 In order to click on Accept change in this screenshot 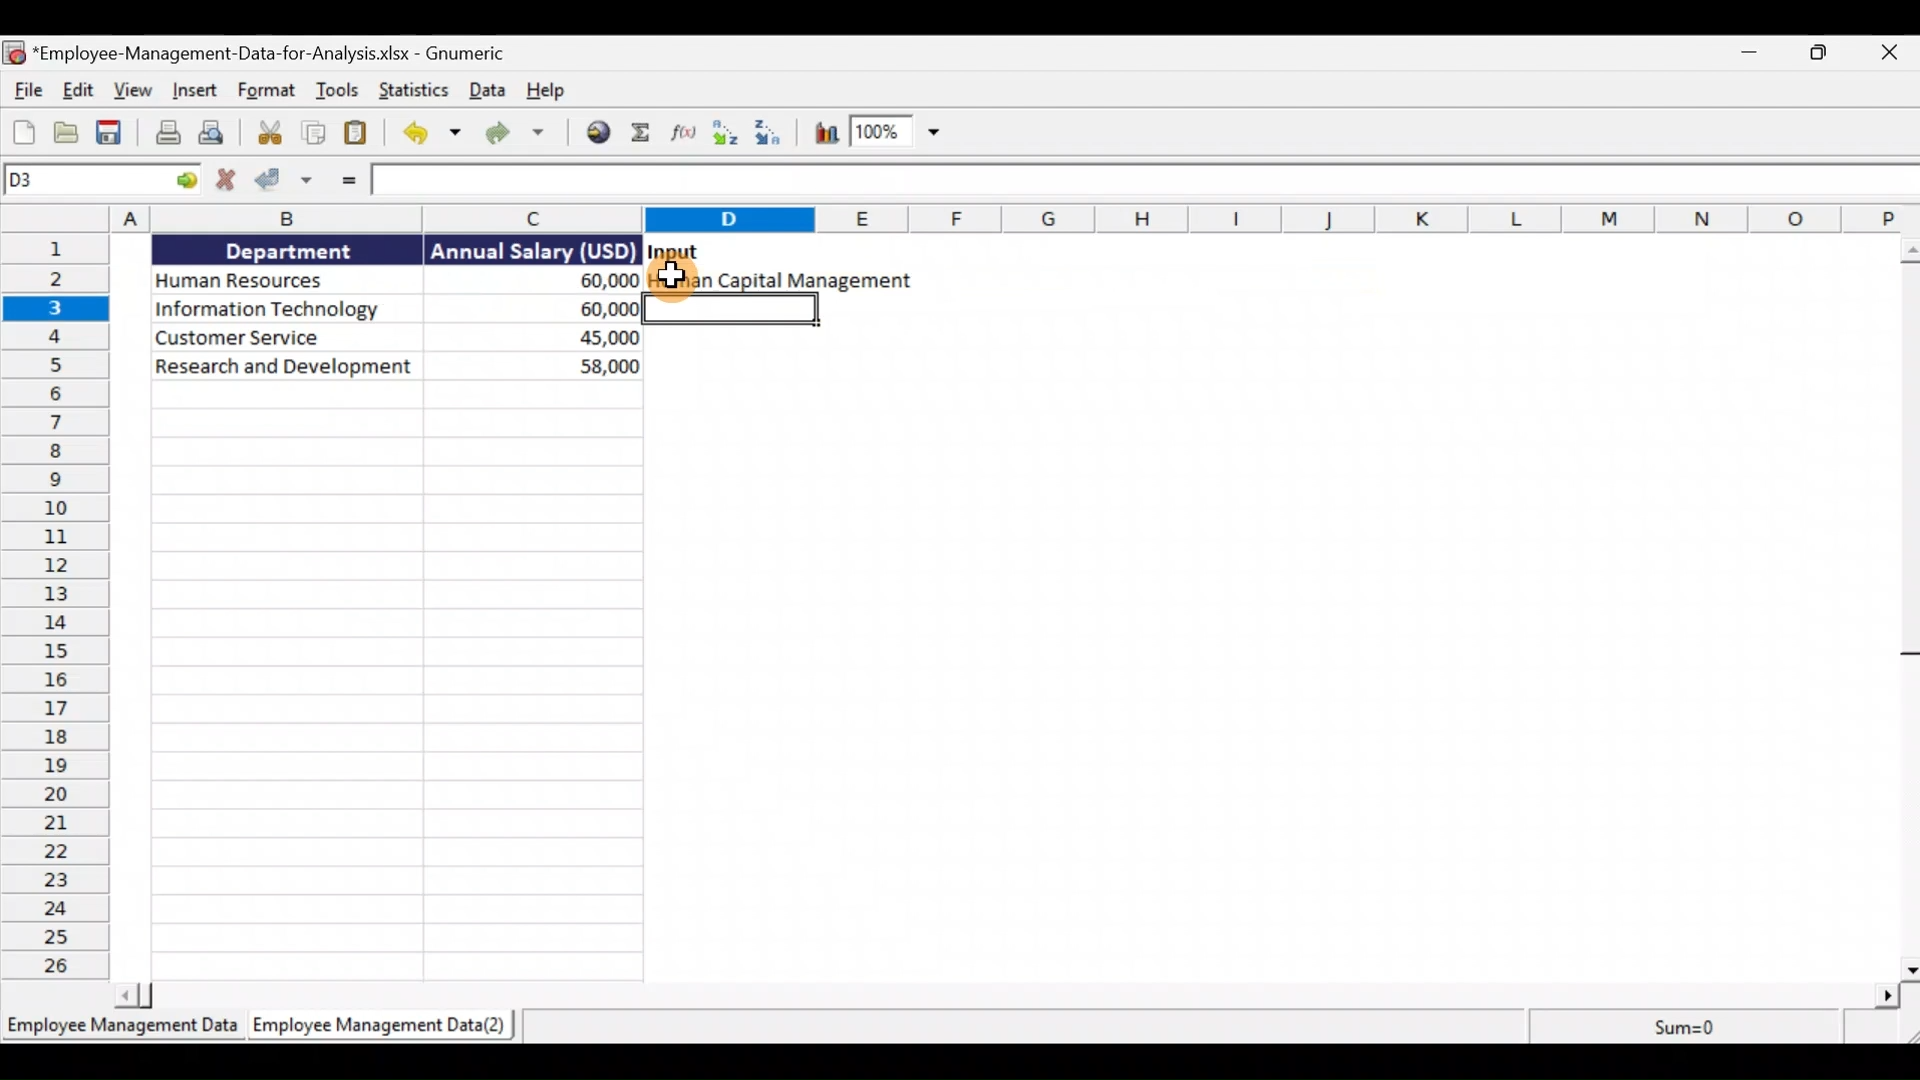, I will do `click(283, 182)`.